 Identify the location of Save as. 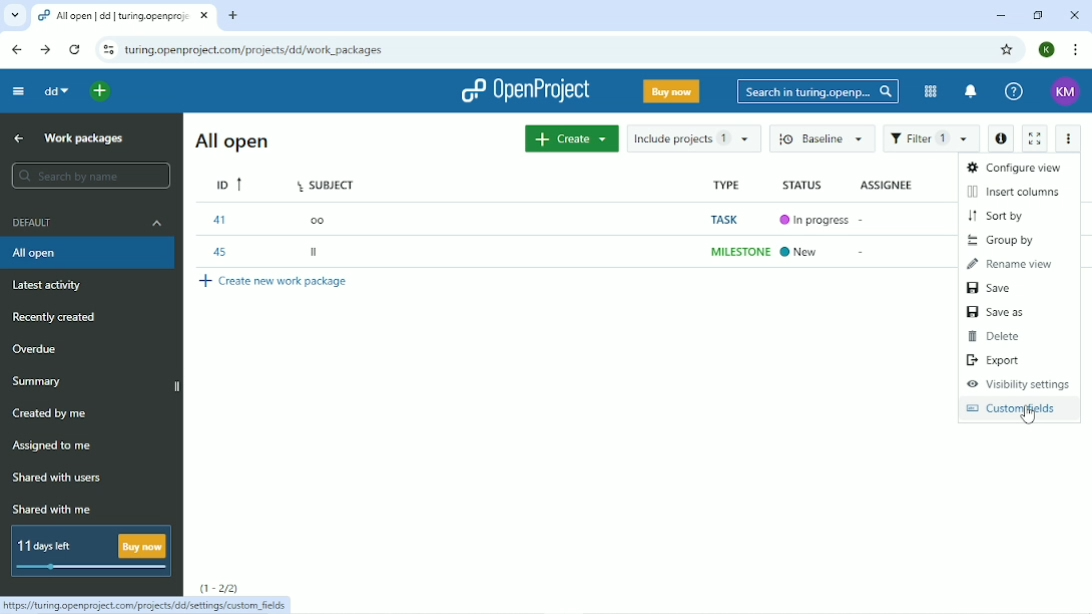
(995, 312).